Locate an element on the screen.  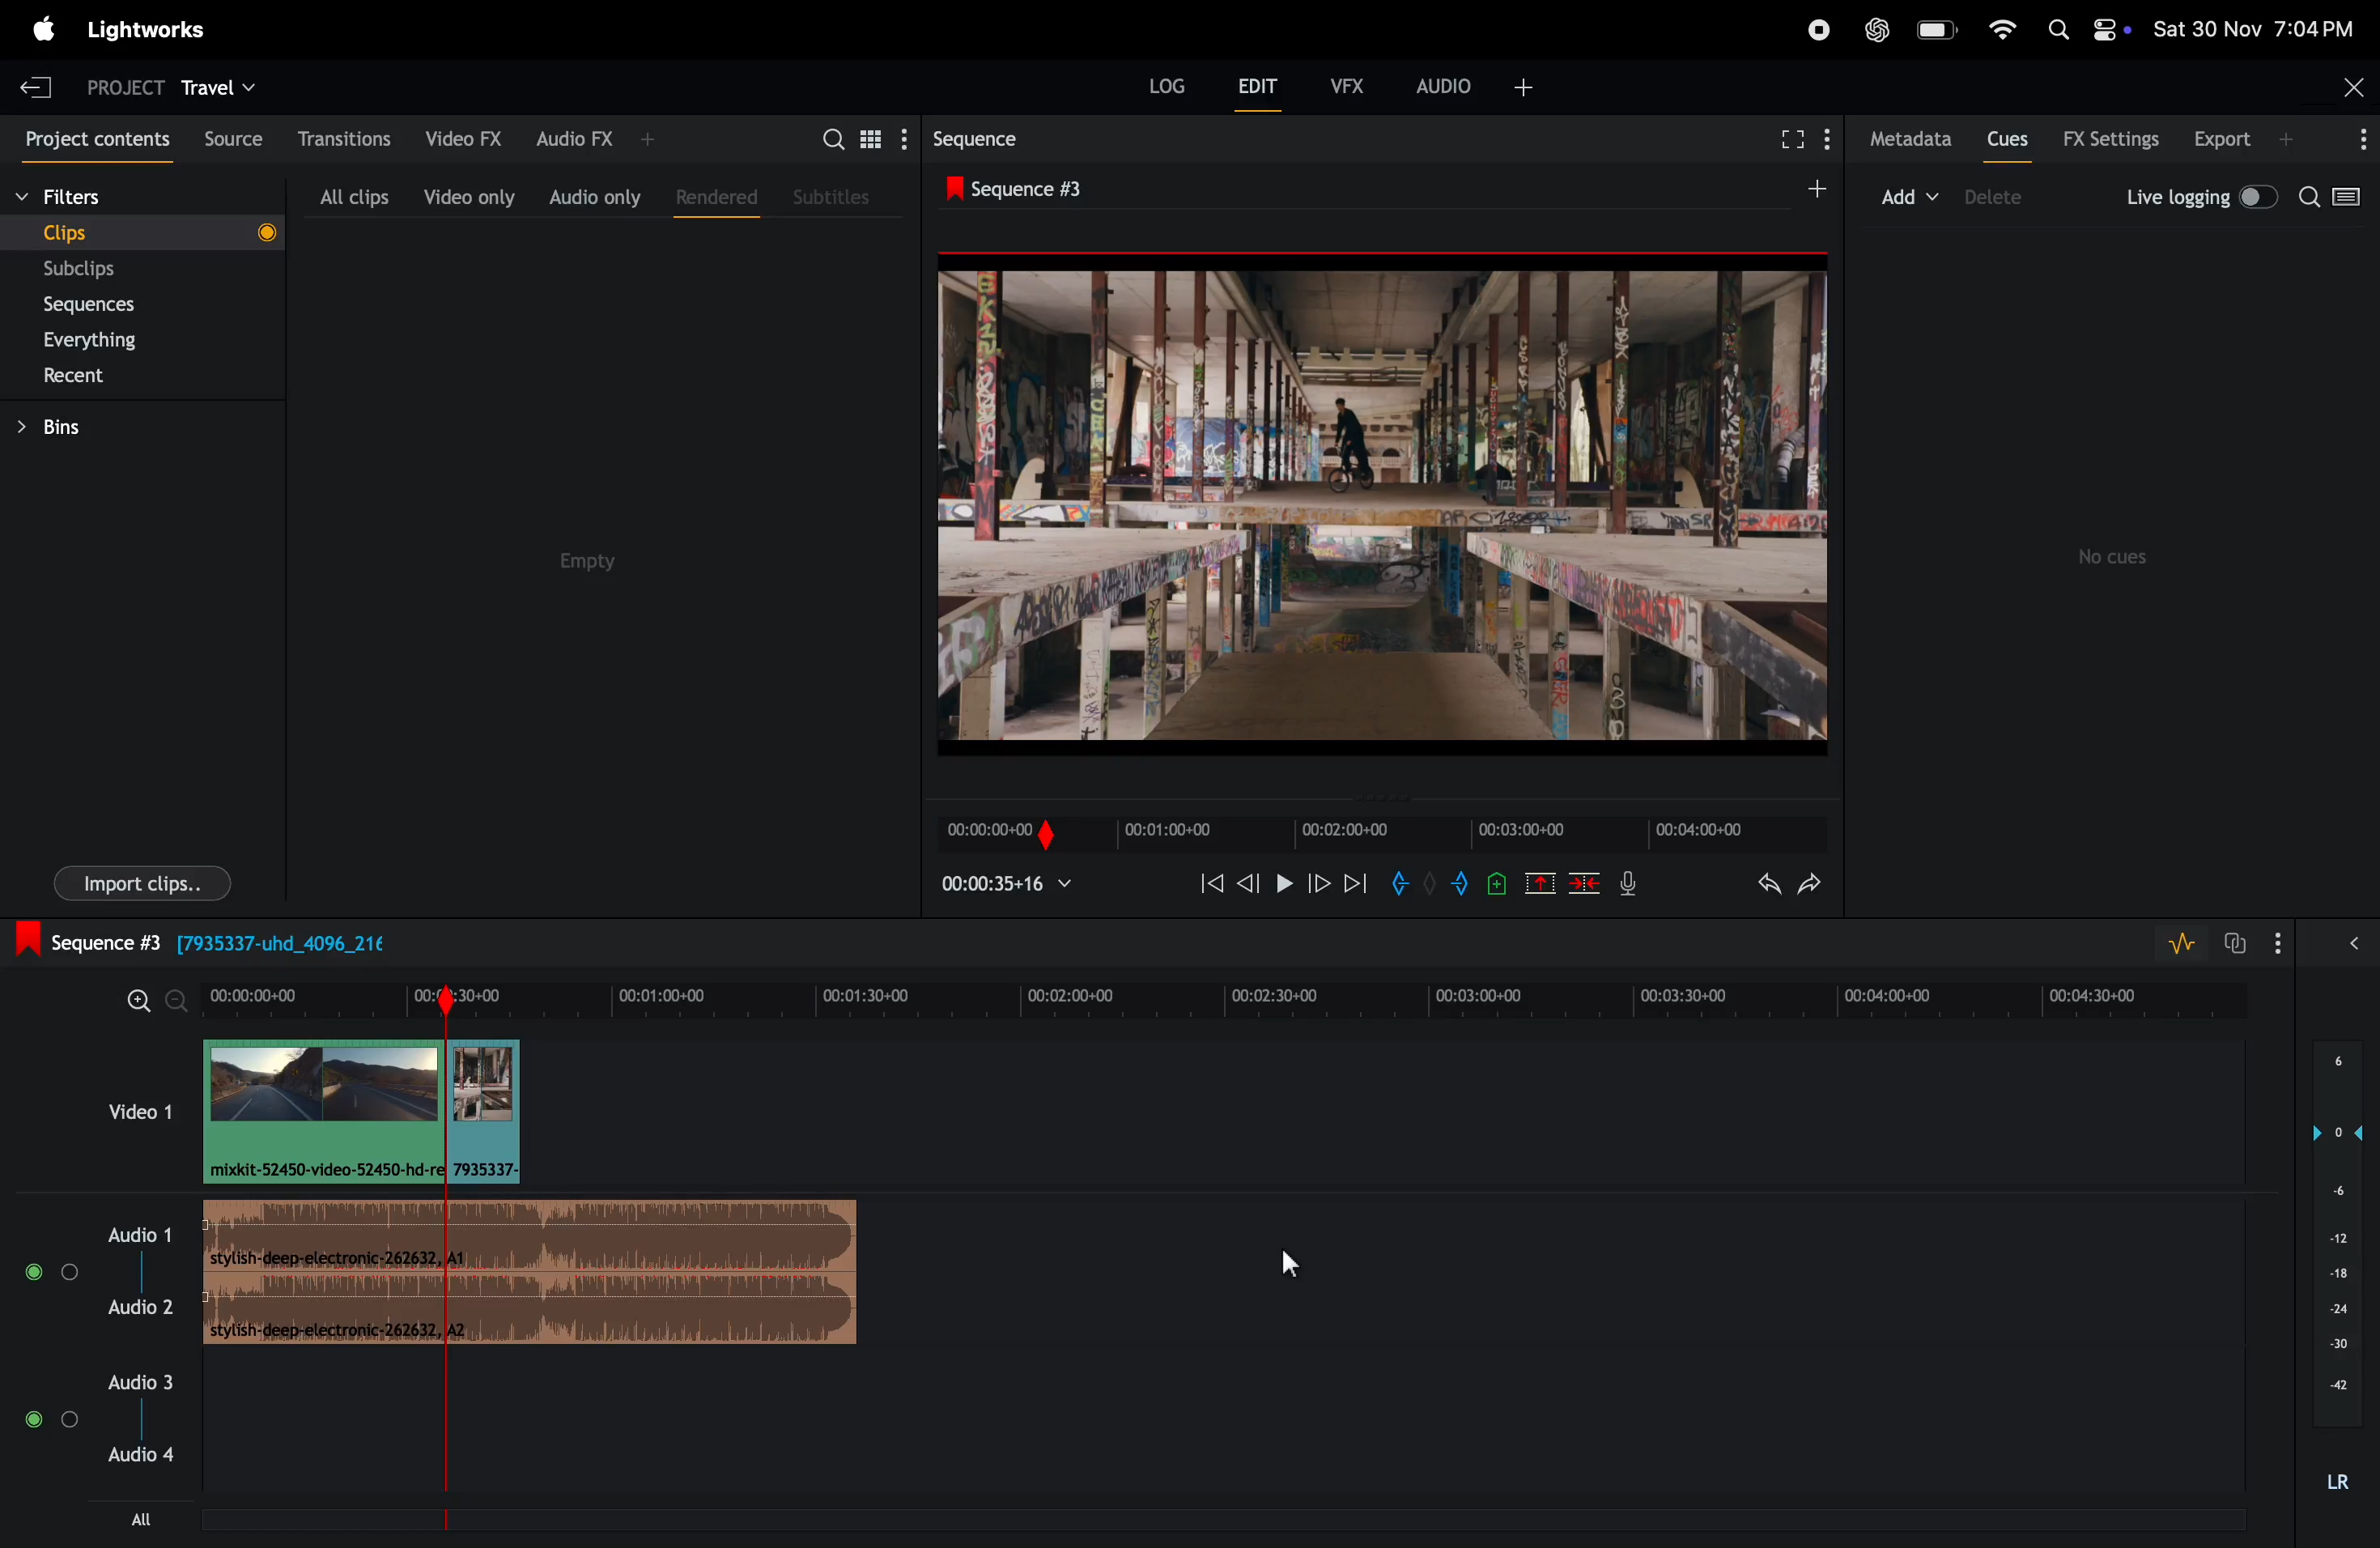
export + is located at coordinates (2247, 140).